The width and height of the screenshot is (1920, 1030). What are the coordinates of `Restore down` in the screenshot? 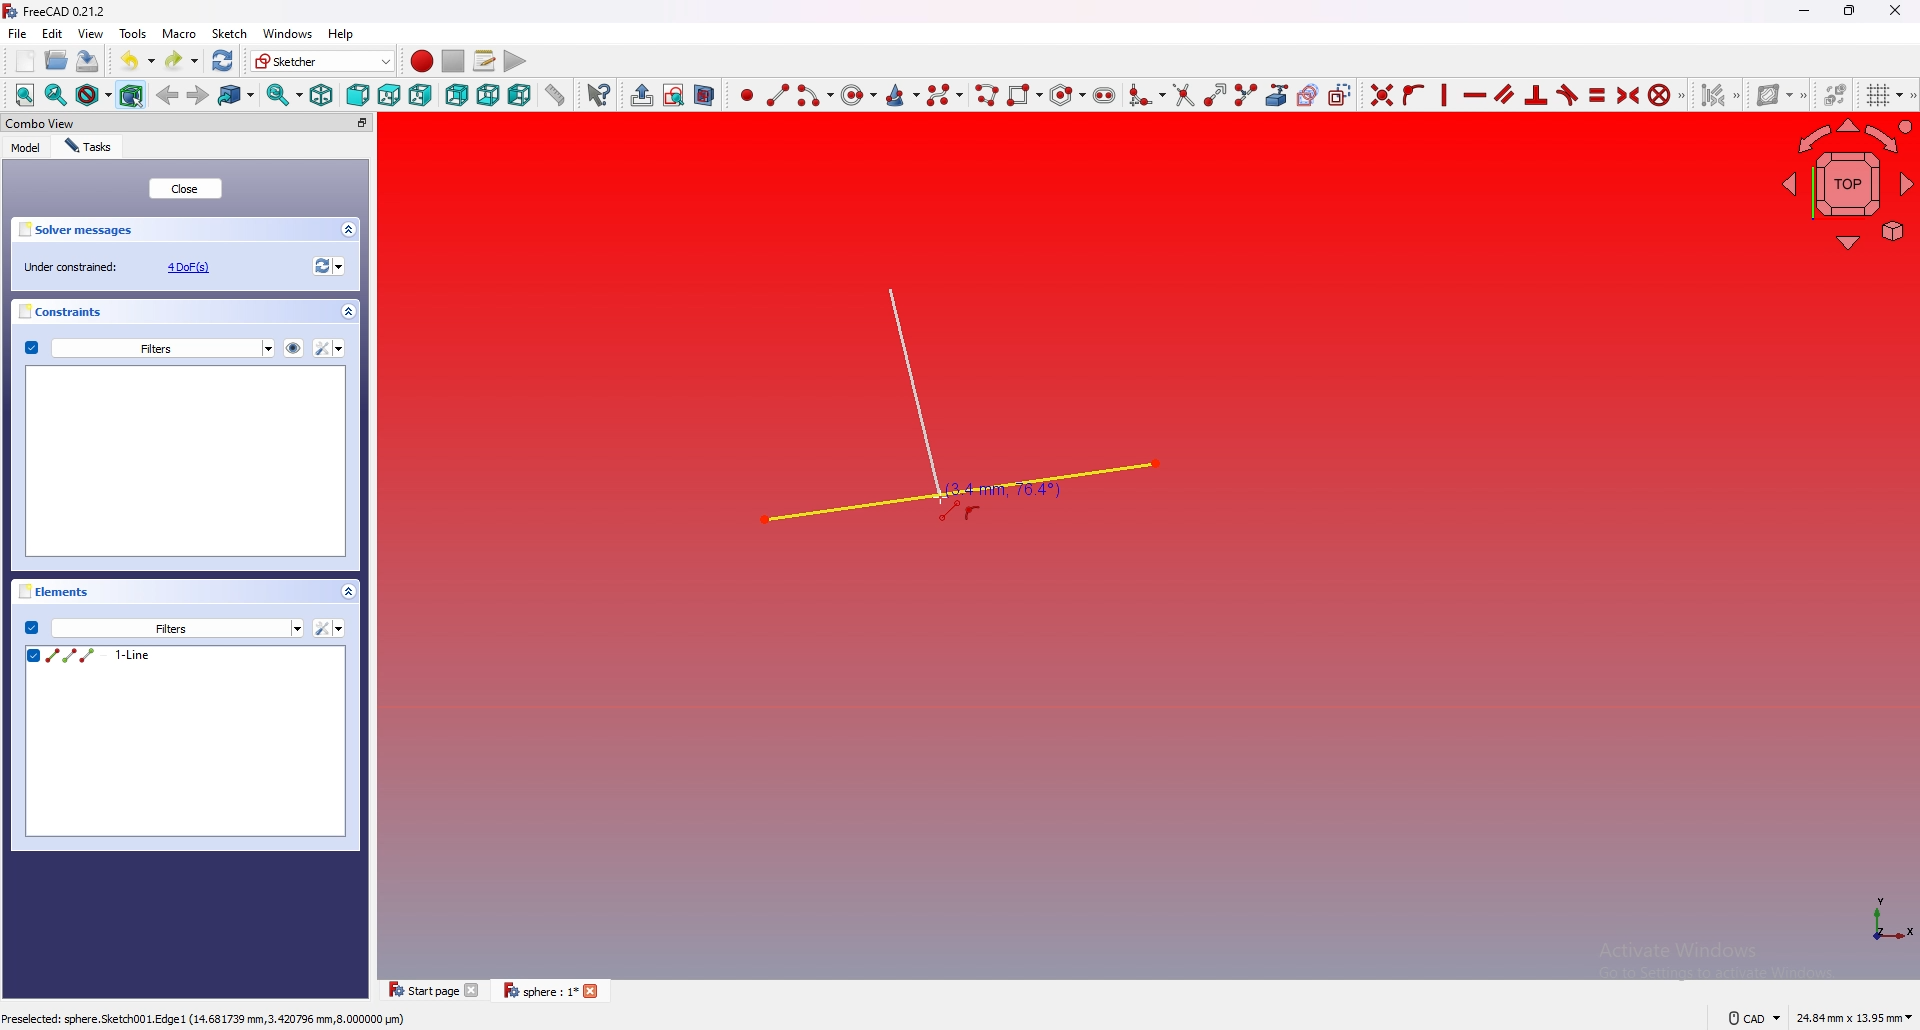 It's located at (1852, 10).